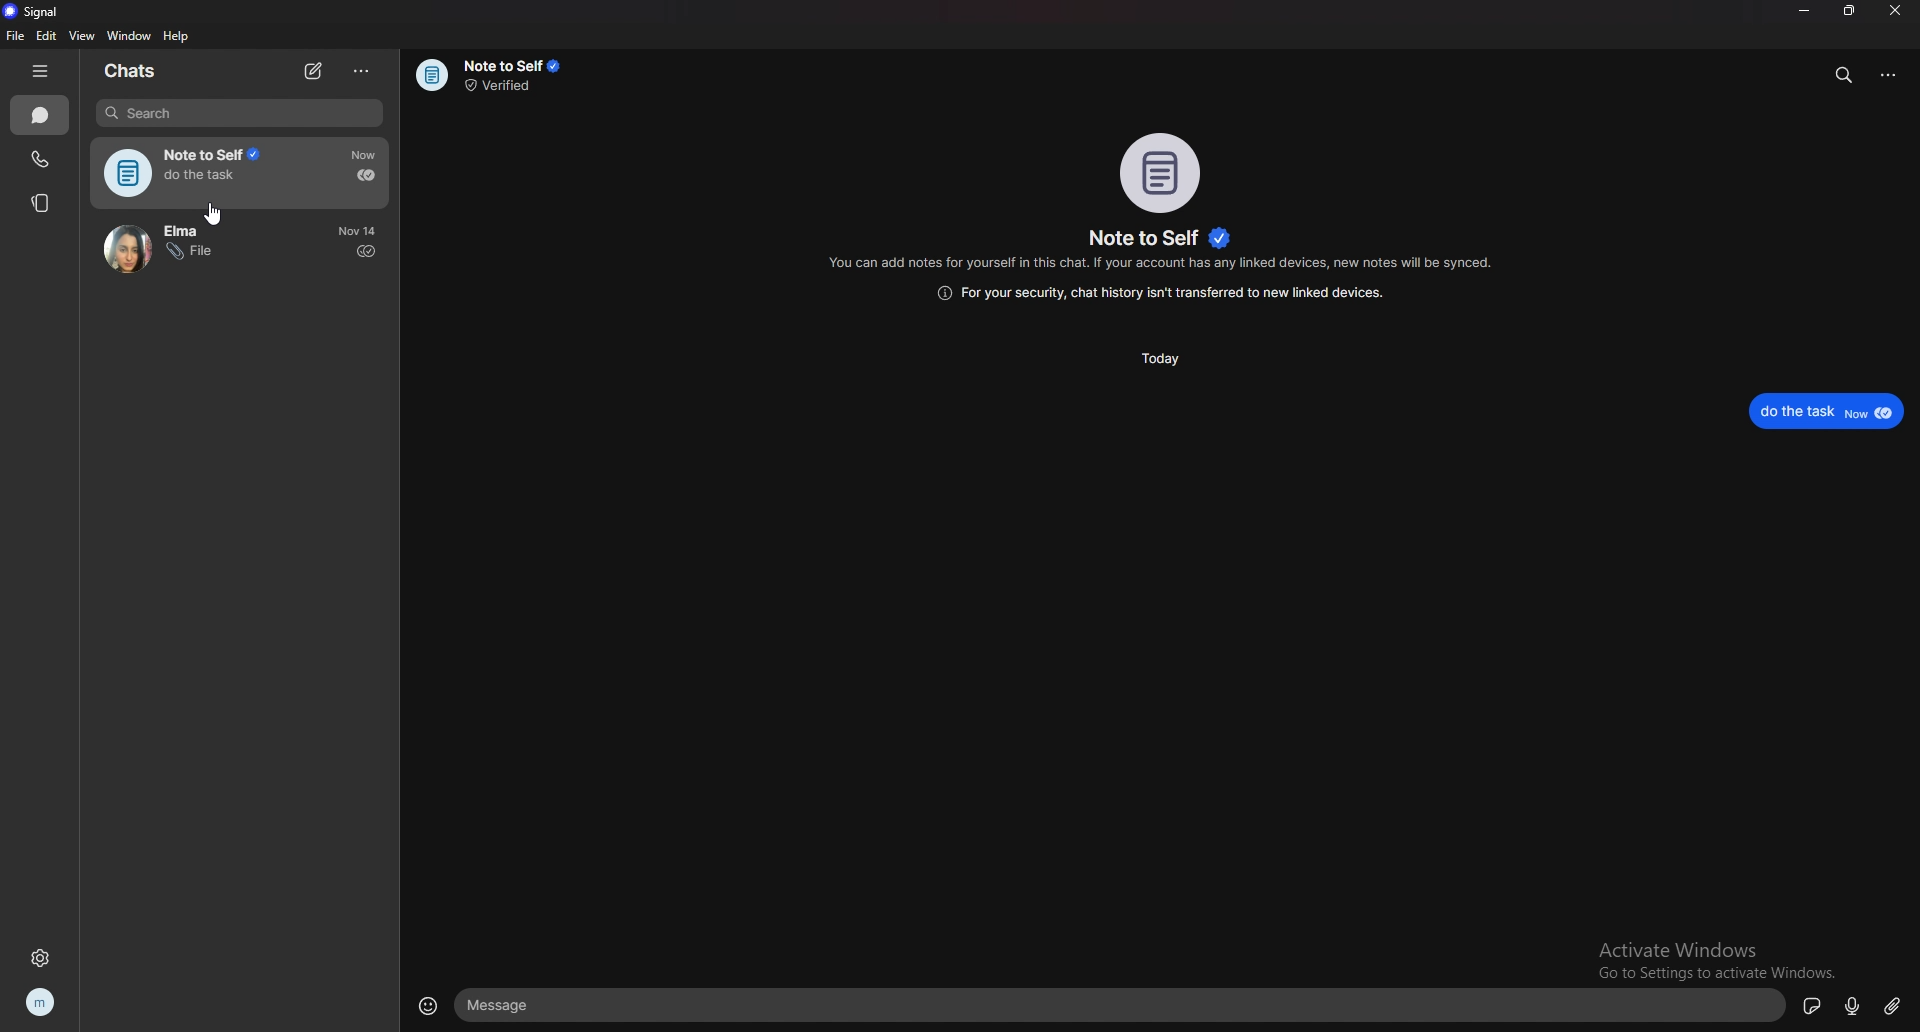  Describe the element at coordinates (243, 114) in the screenshot. I see `search` at that location.